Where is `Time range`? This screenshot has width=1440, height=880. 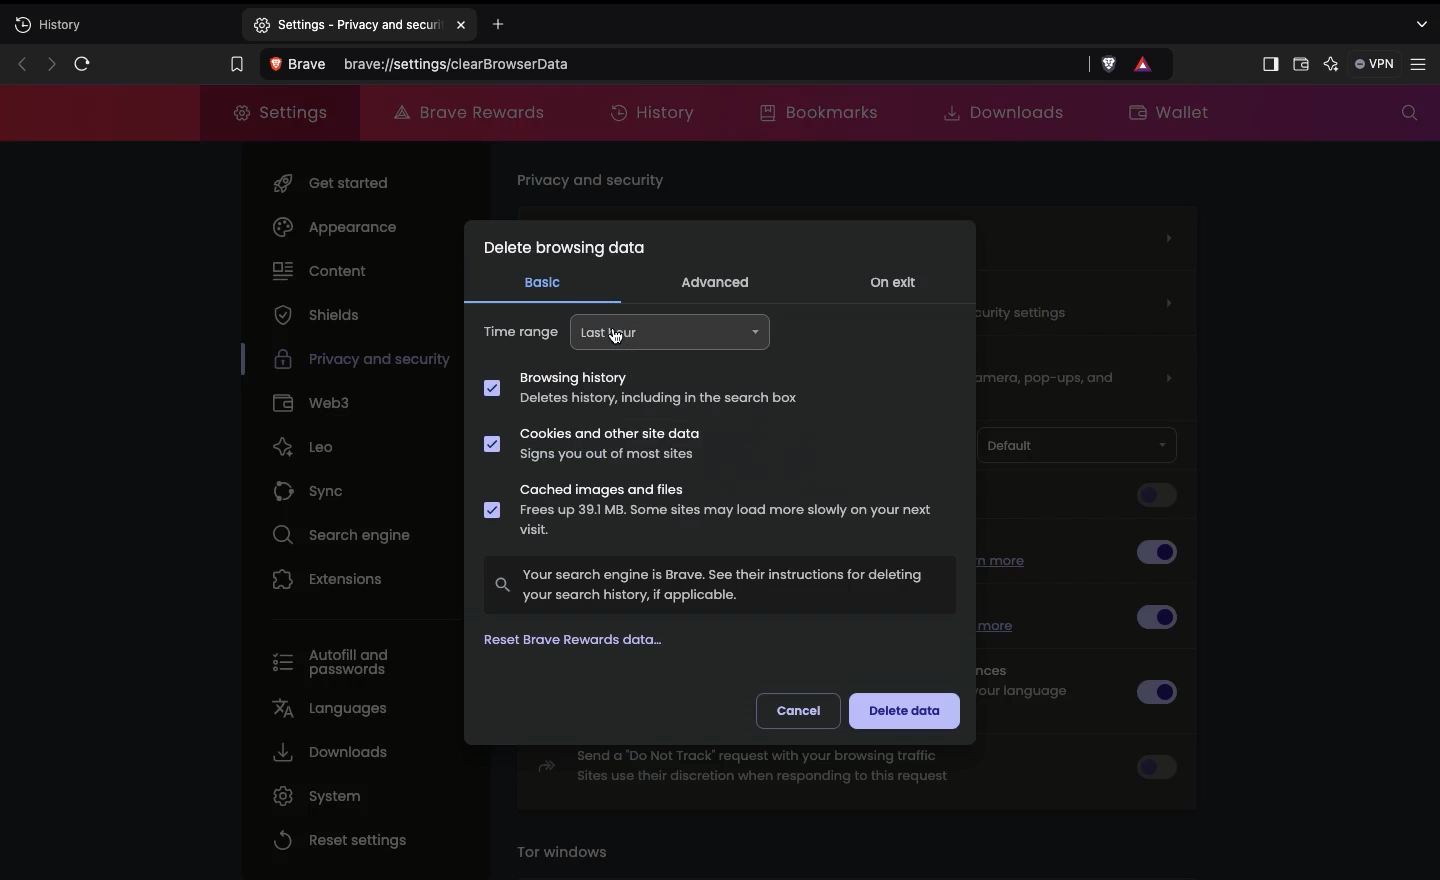 Time range is located at coordinates (521, 335).